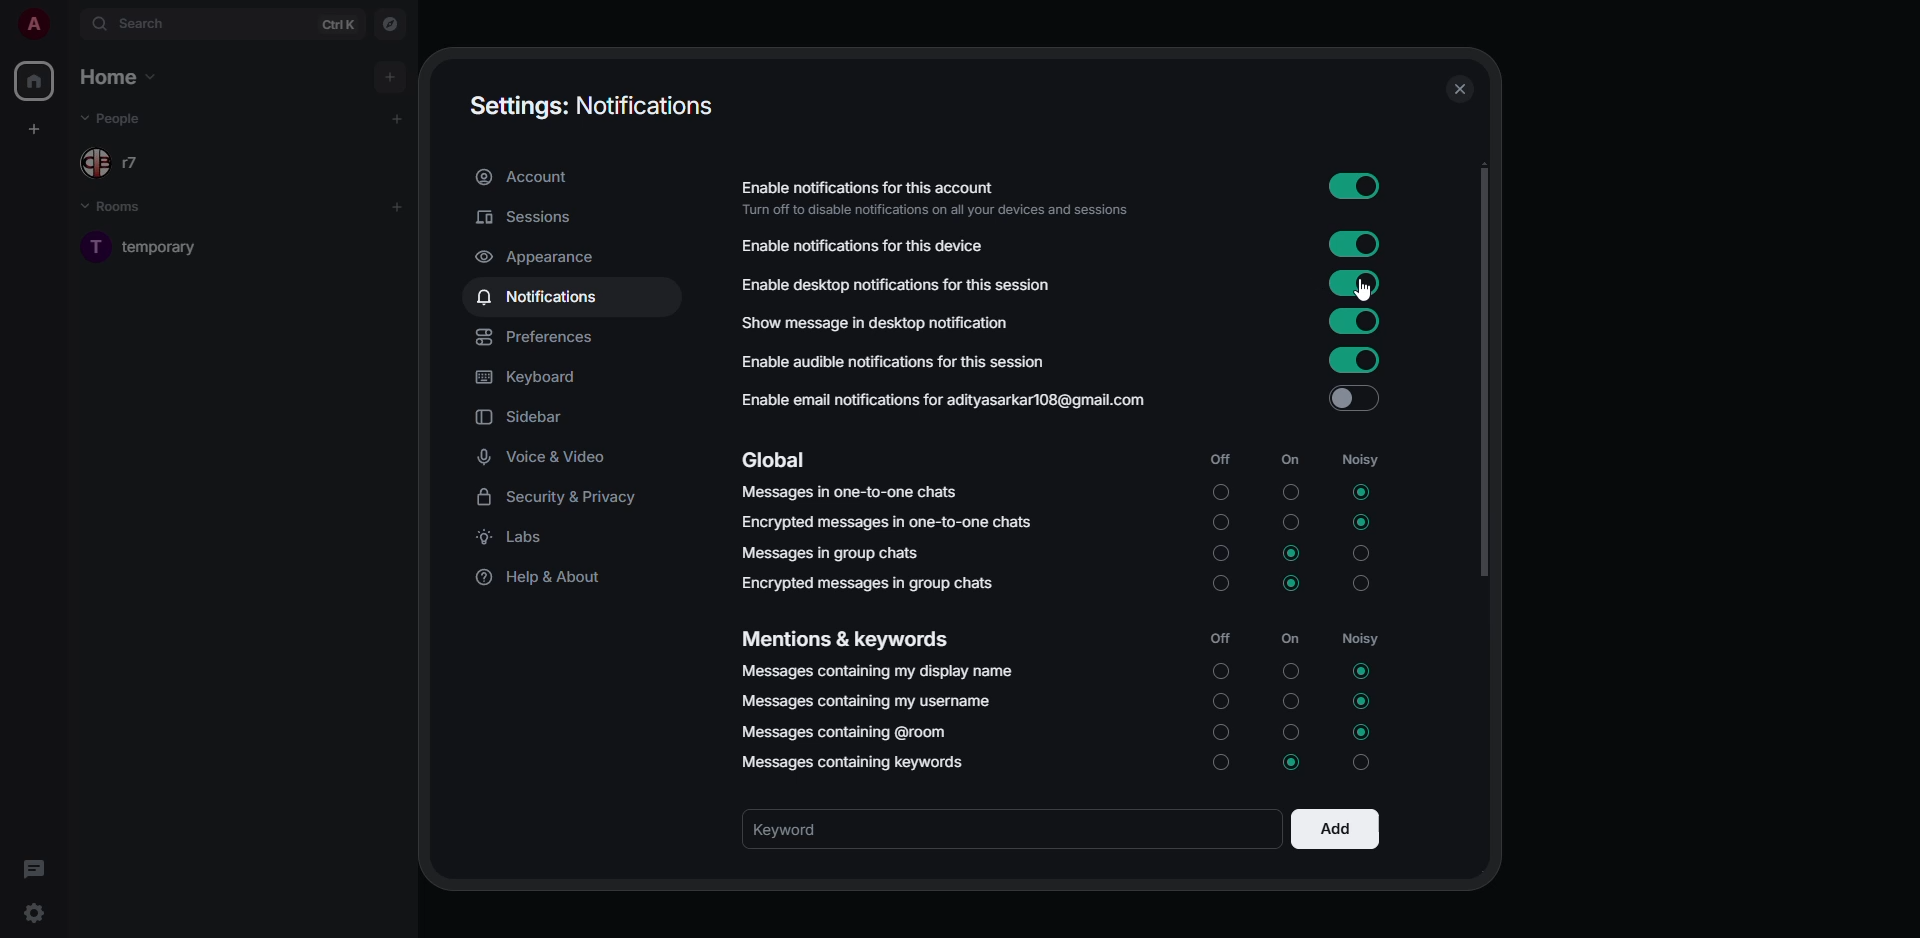  I want to click on messages in group chat, so click(830, 551).